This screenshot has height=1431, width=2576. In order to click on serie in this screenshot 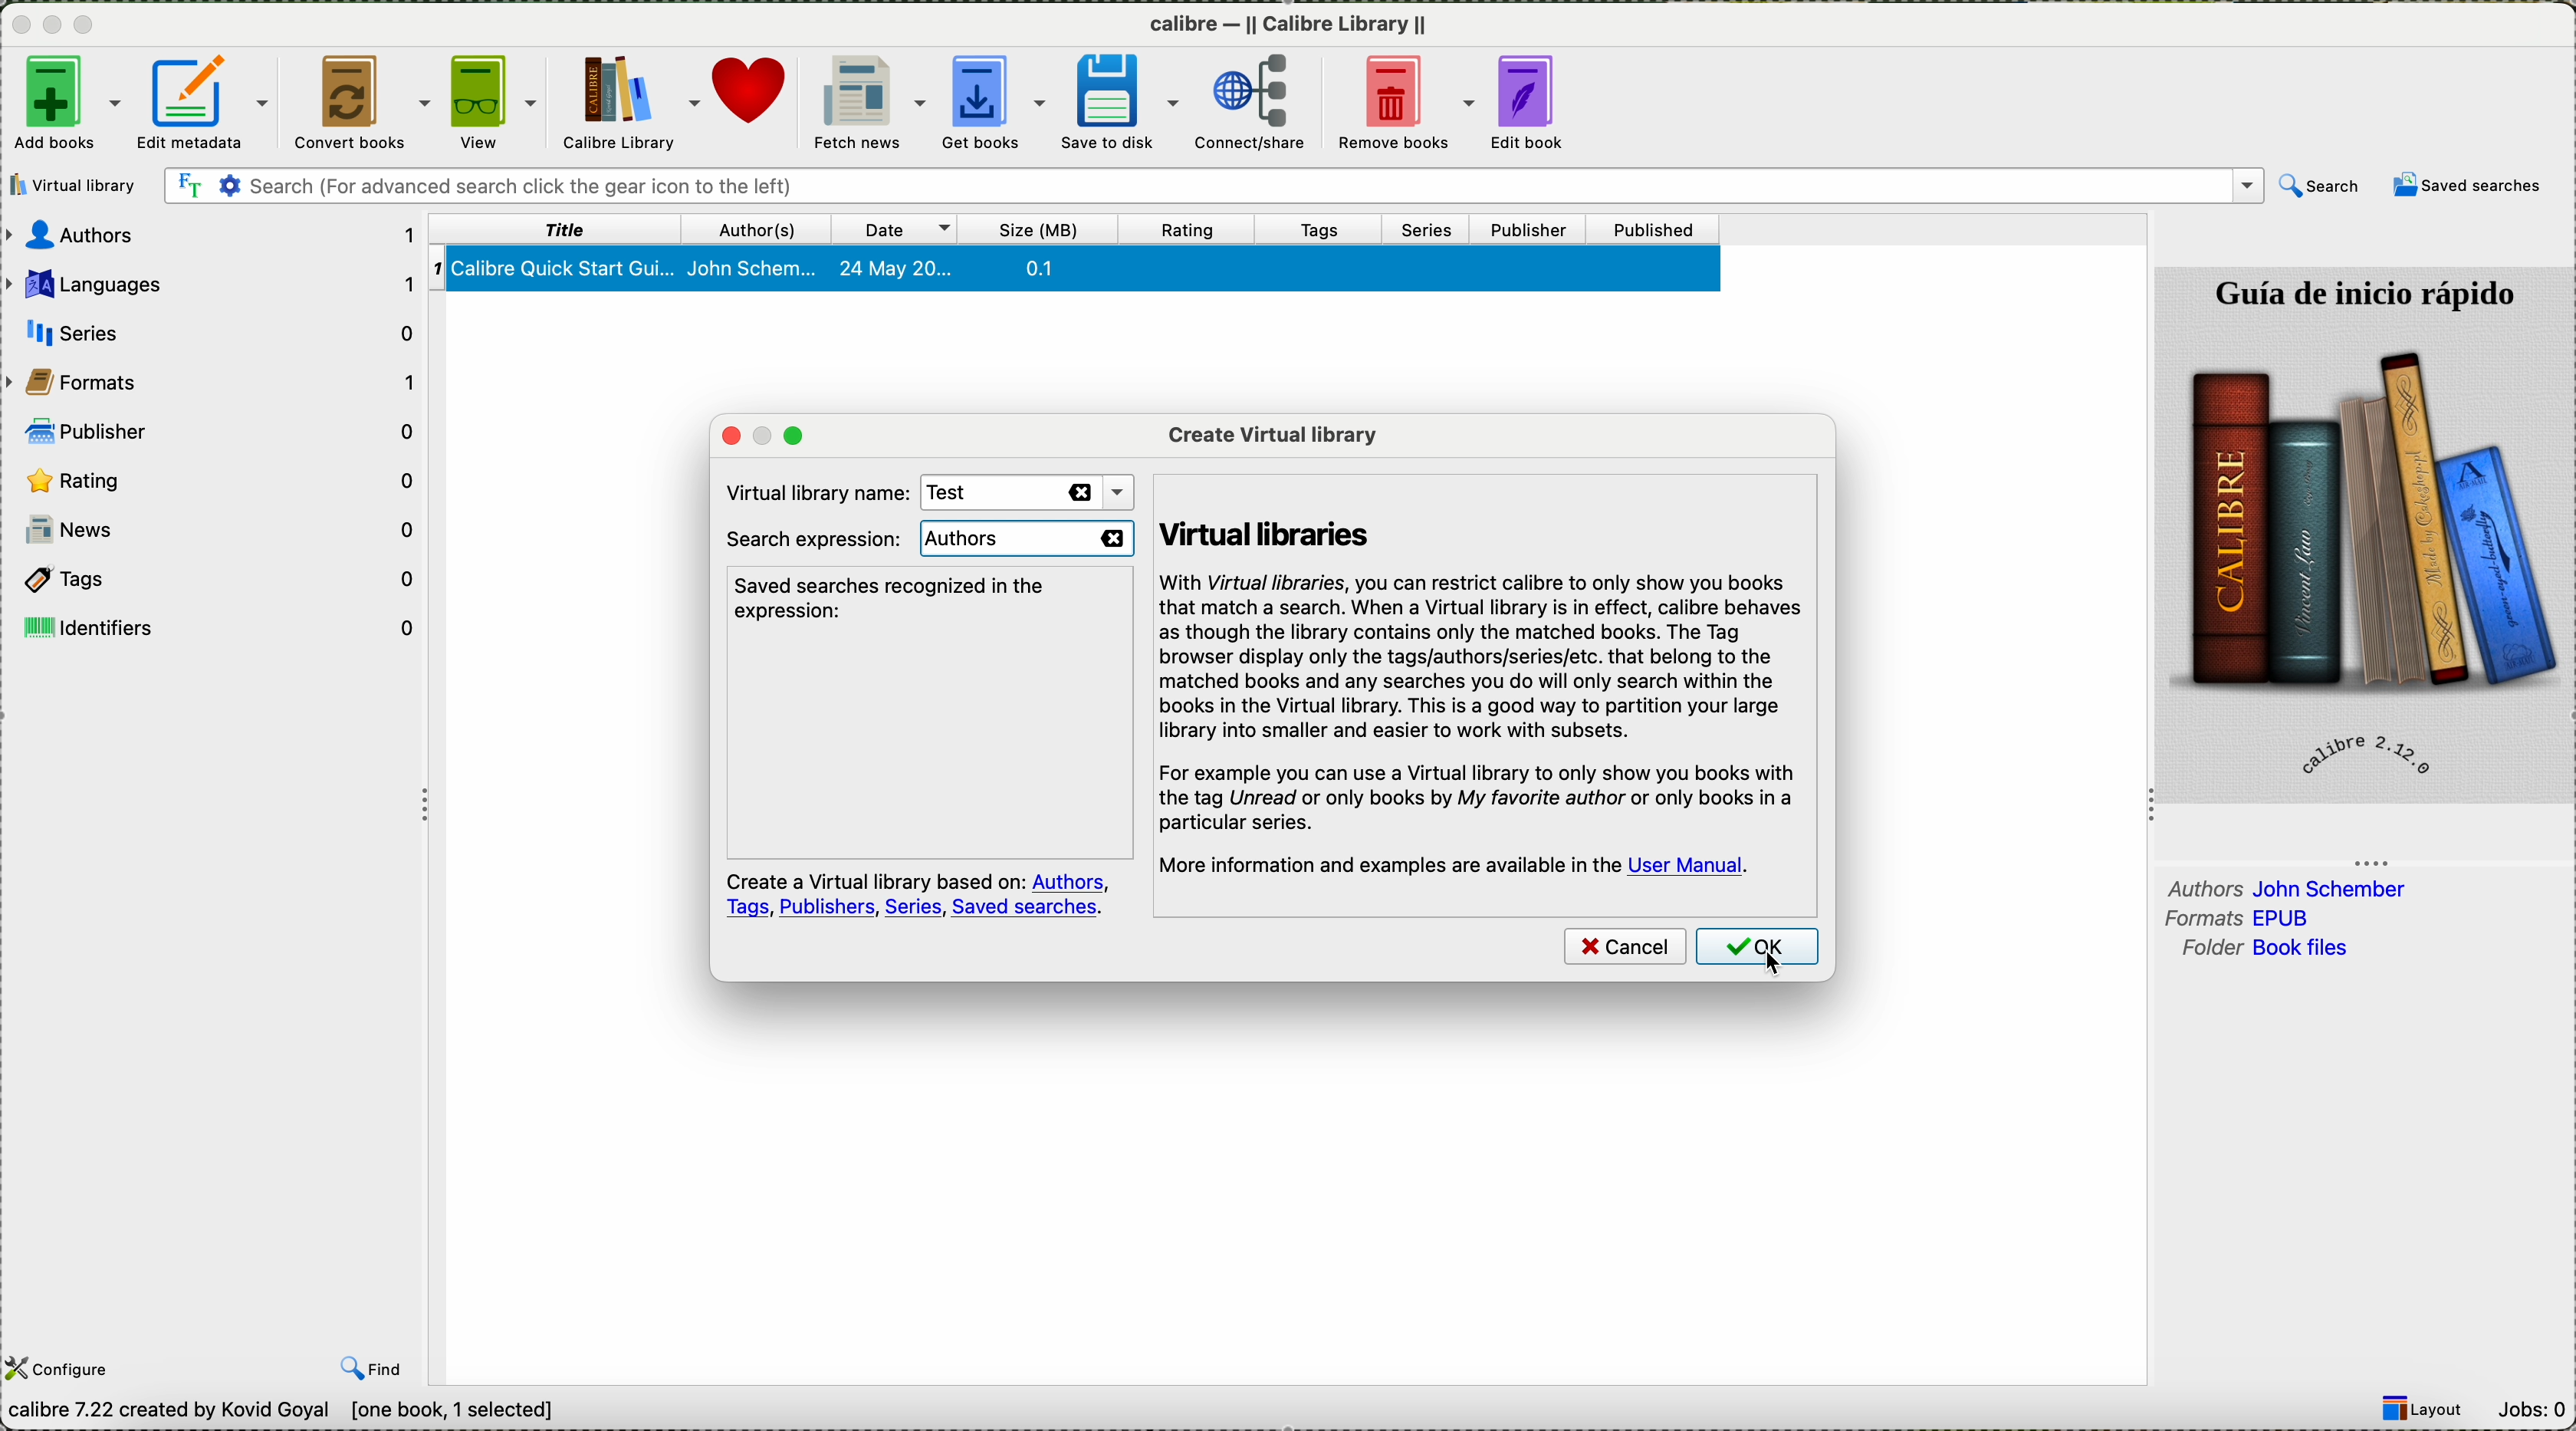, I will do `click(217, 329)`.